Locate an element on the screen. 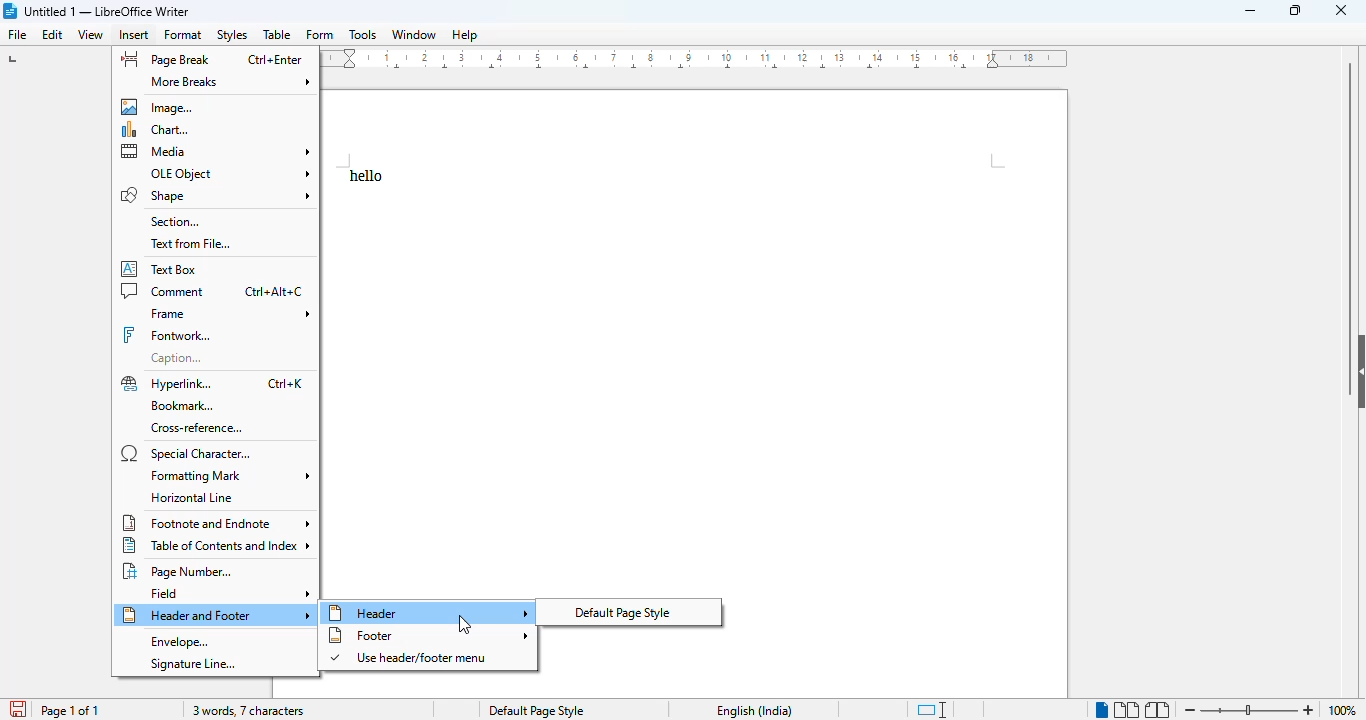 The image size is (1366, 720). header and footer is located at coordinates (217, 616).